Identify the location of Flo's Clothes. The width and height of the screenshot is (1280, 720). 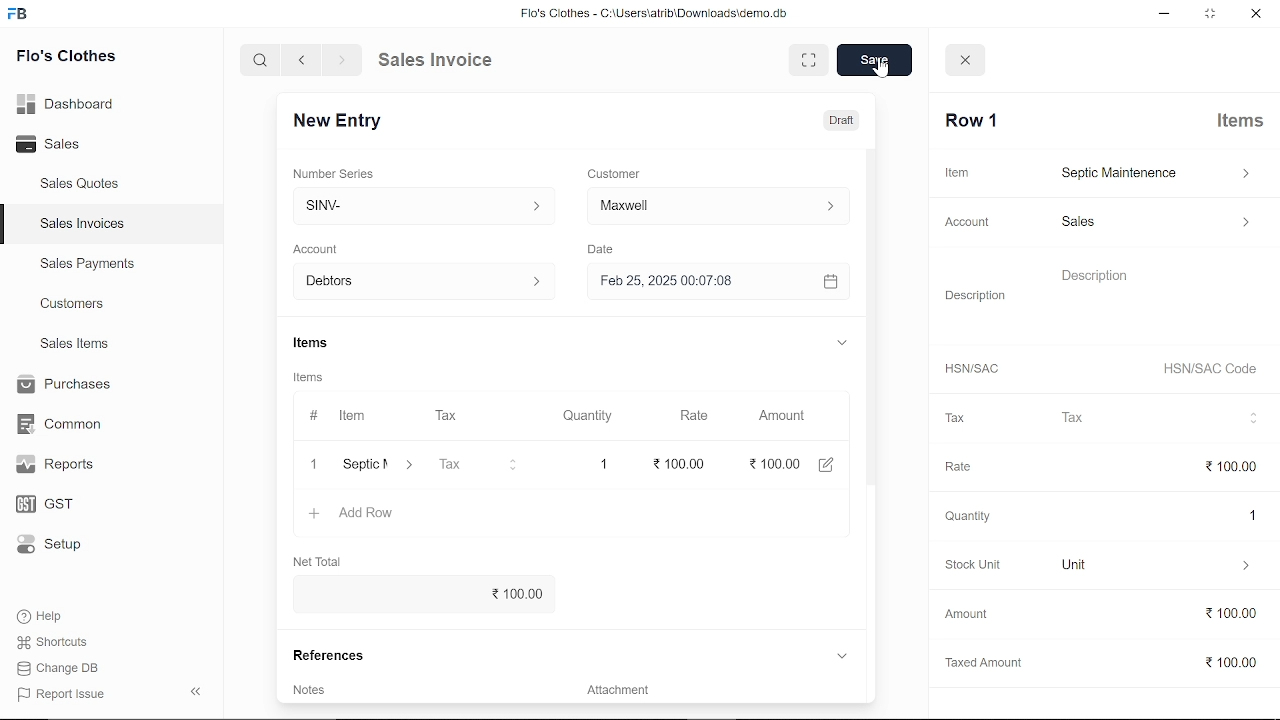
(64, 59).